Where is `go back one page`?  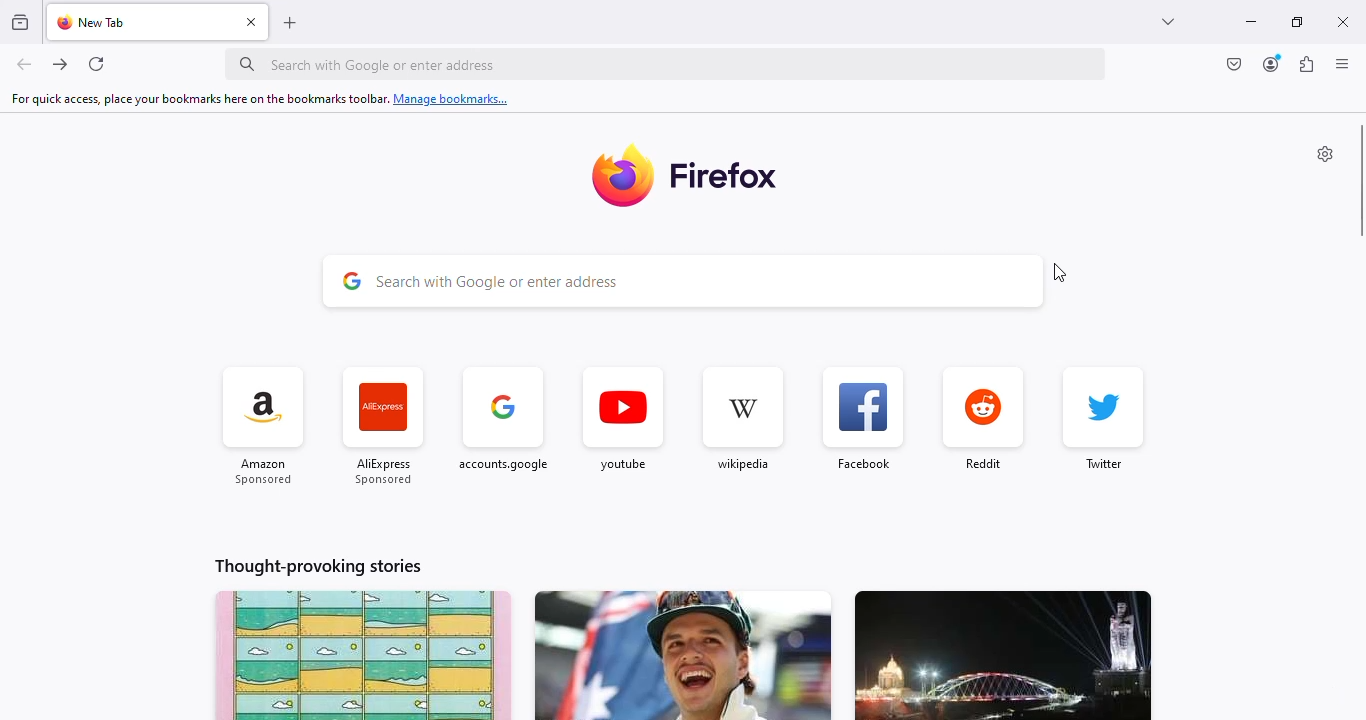 go back one page is located at coordinates (24, 64).